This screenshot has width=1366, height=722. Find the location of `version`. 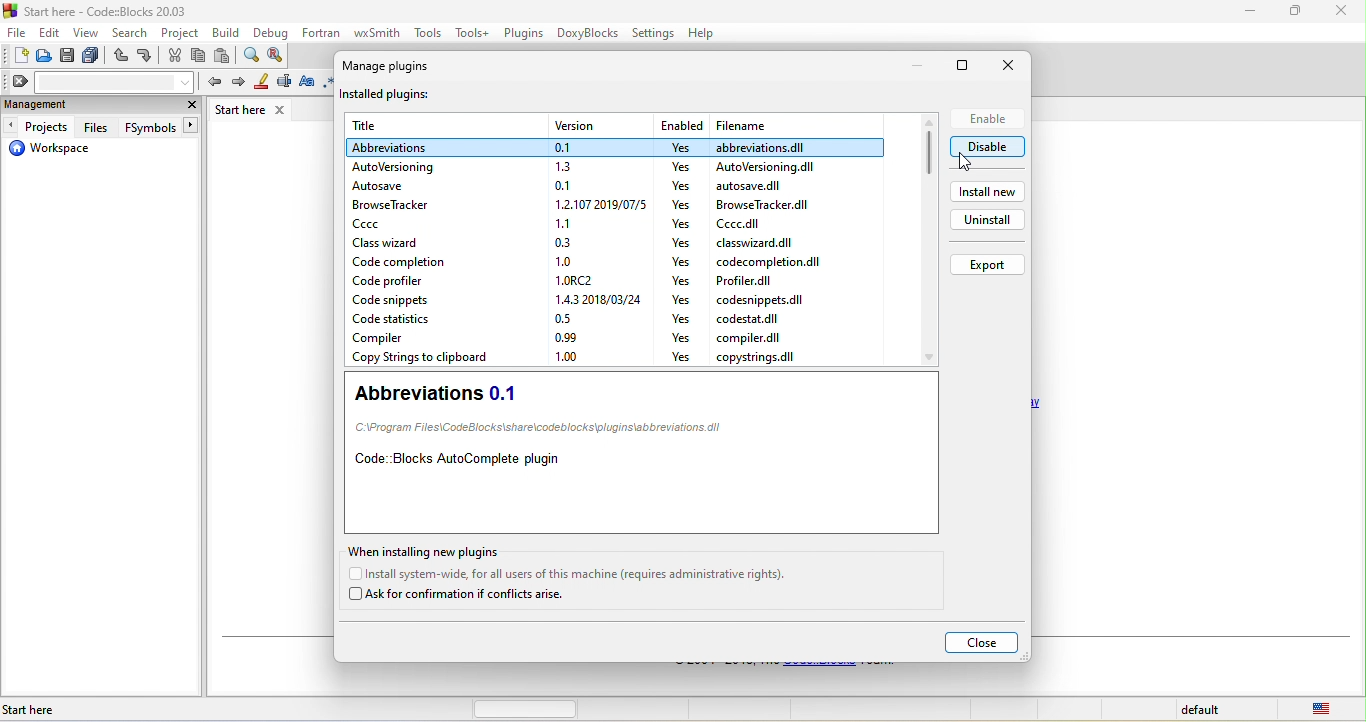

version is located at coordinates (561, 185).